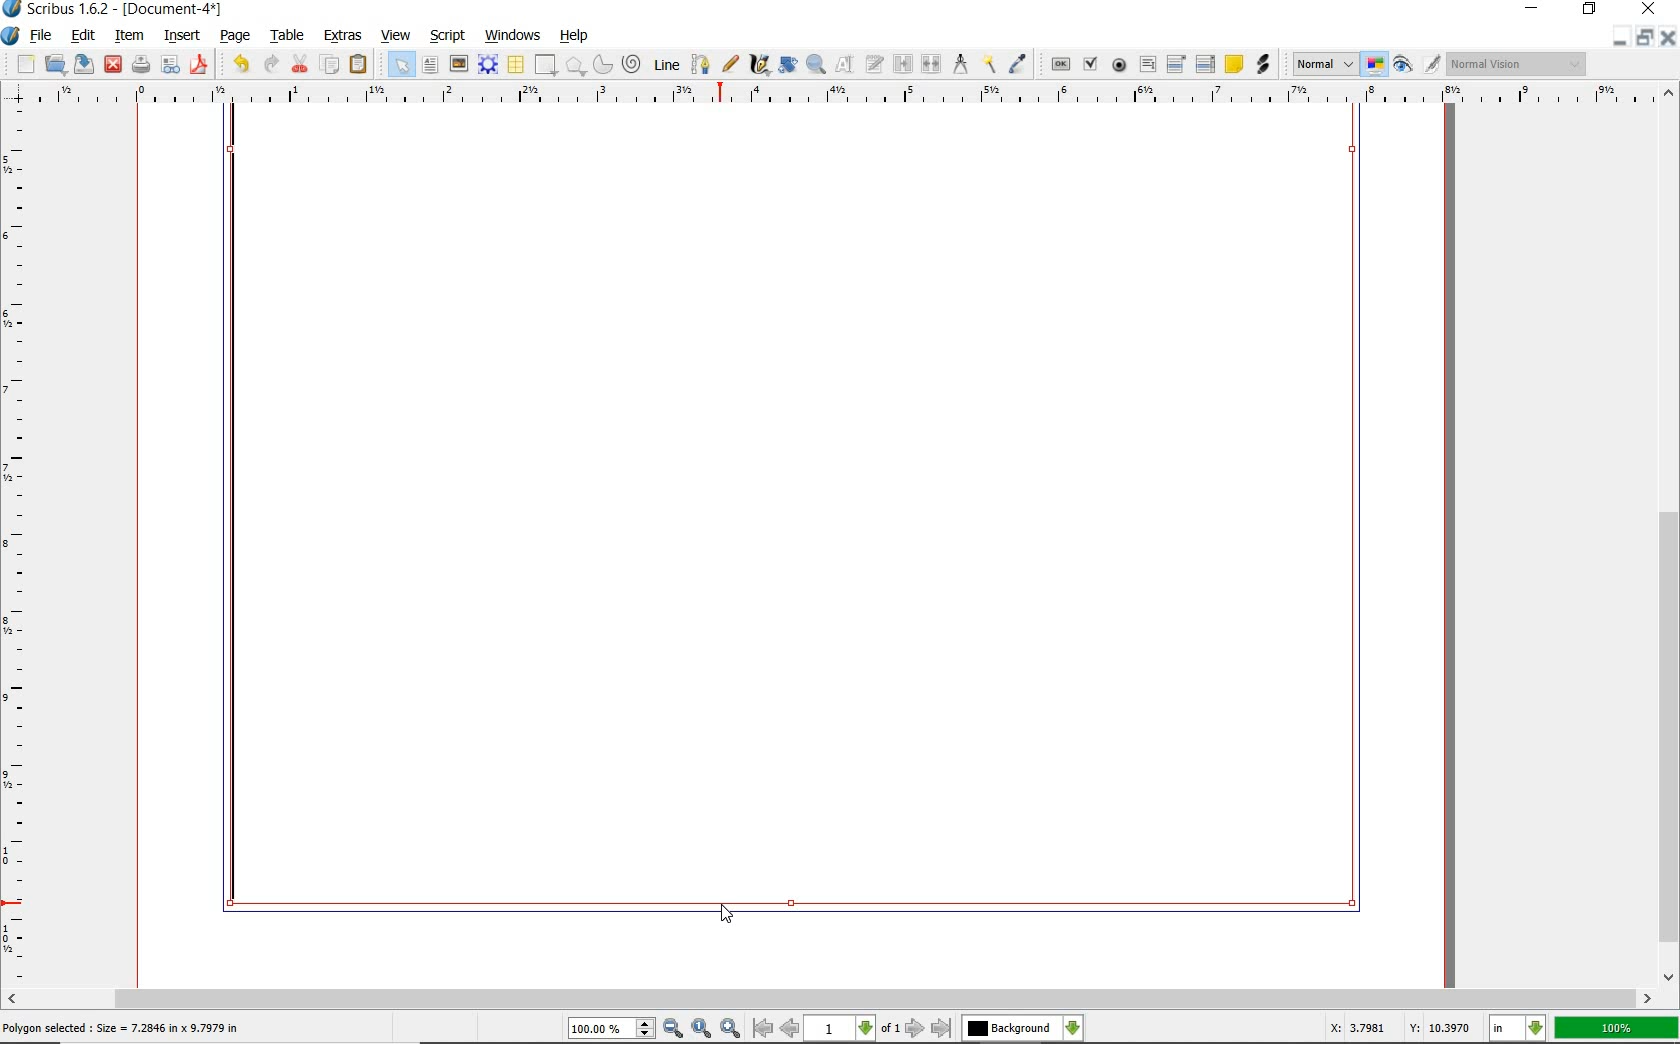 Image resolution: width=1680 pixels, height=1044 pixels. I want to click on spiral, so click(633, 64).